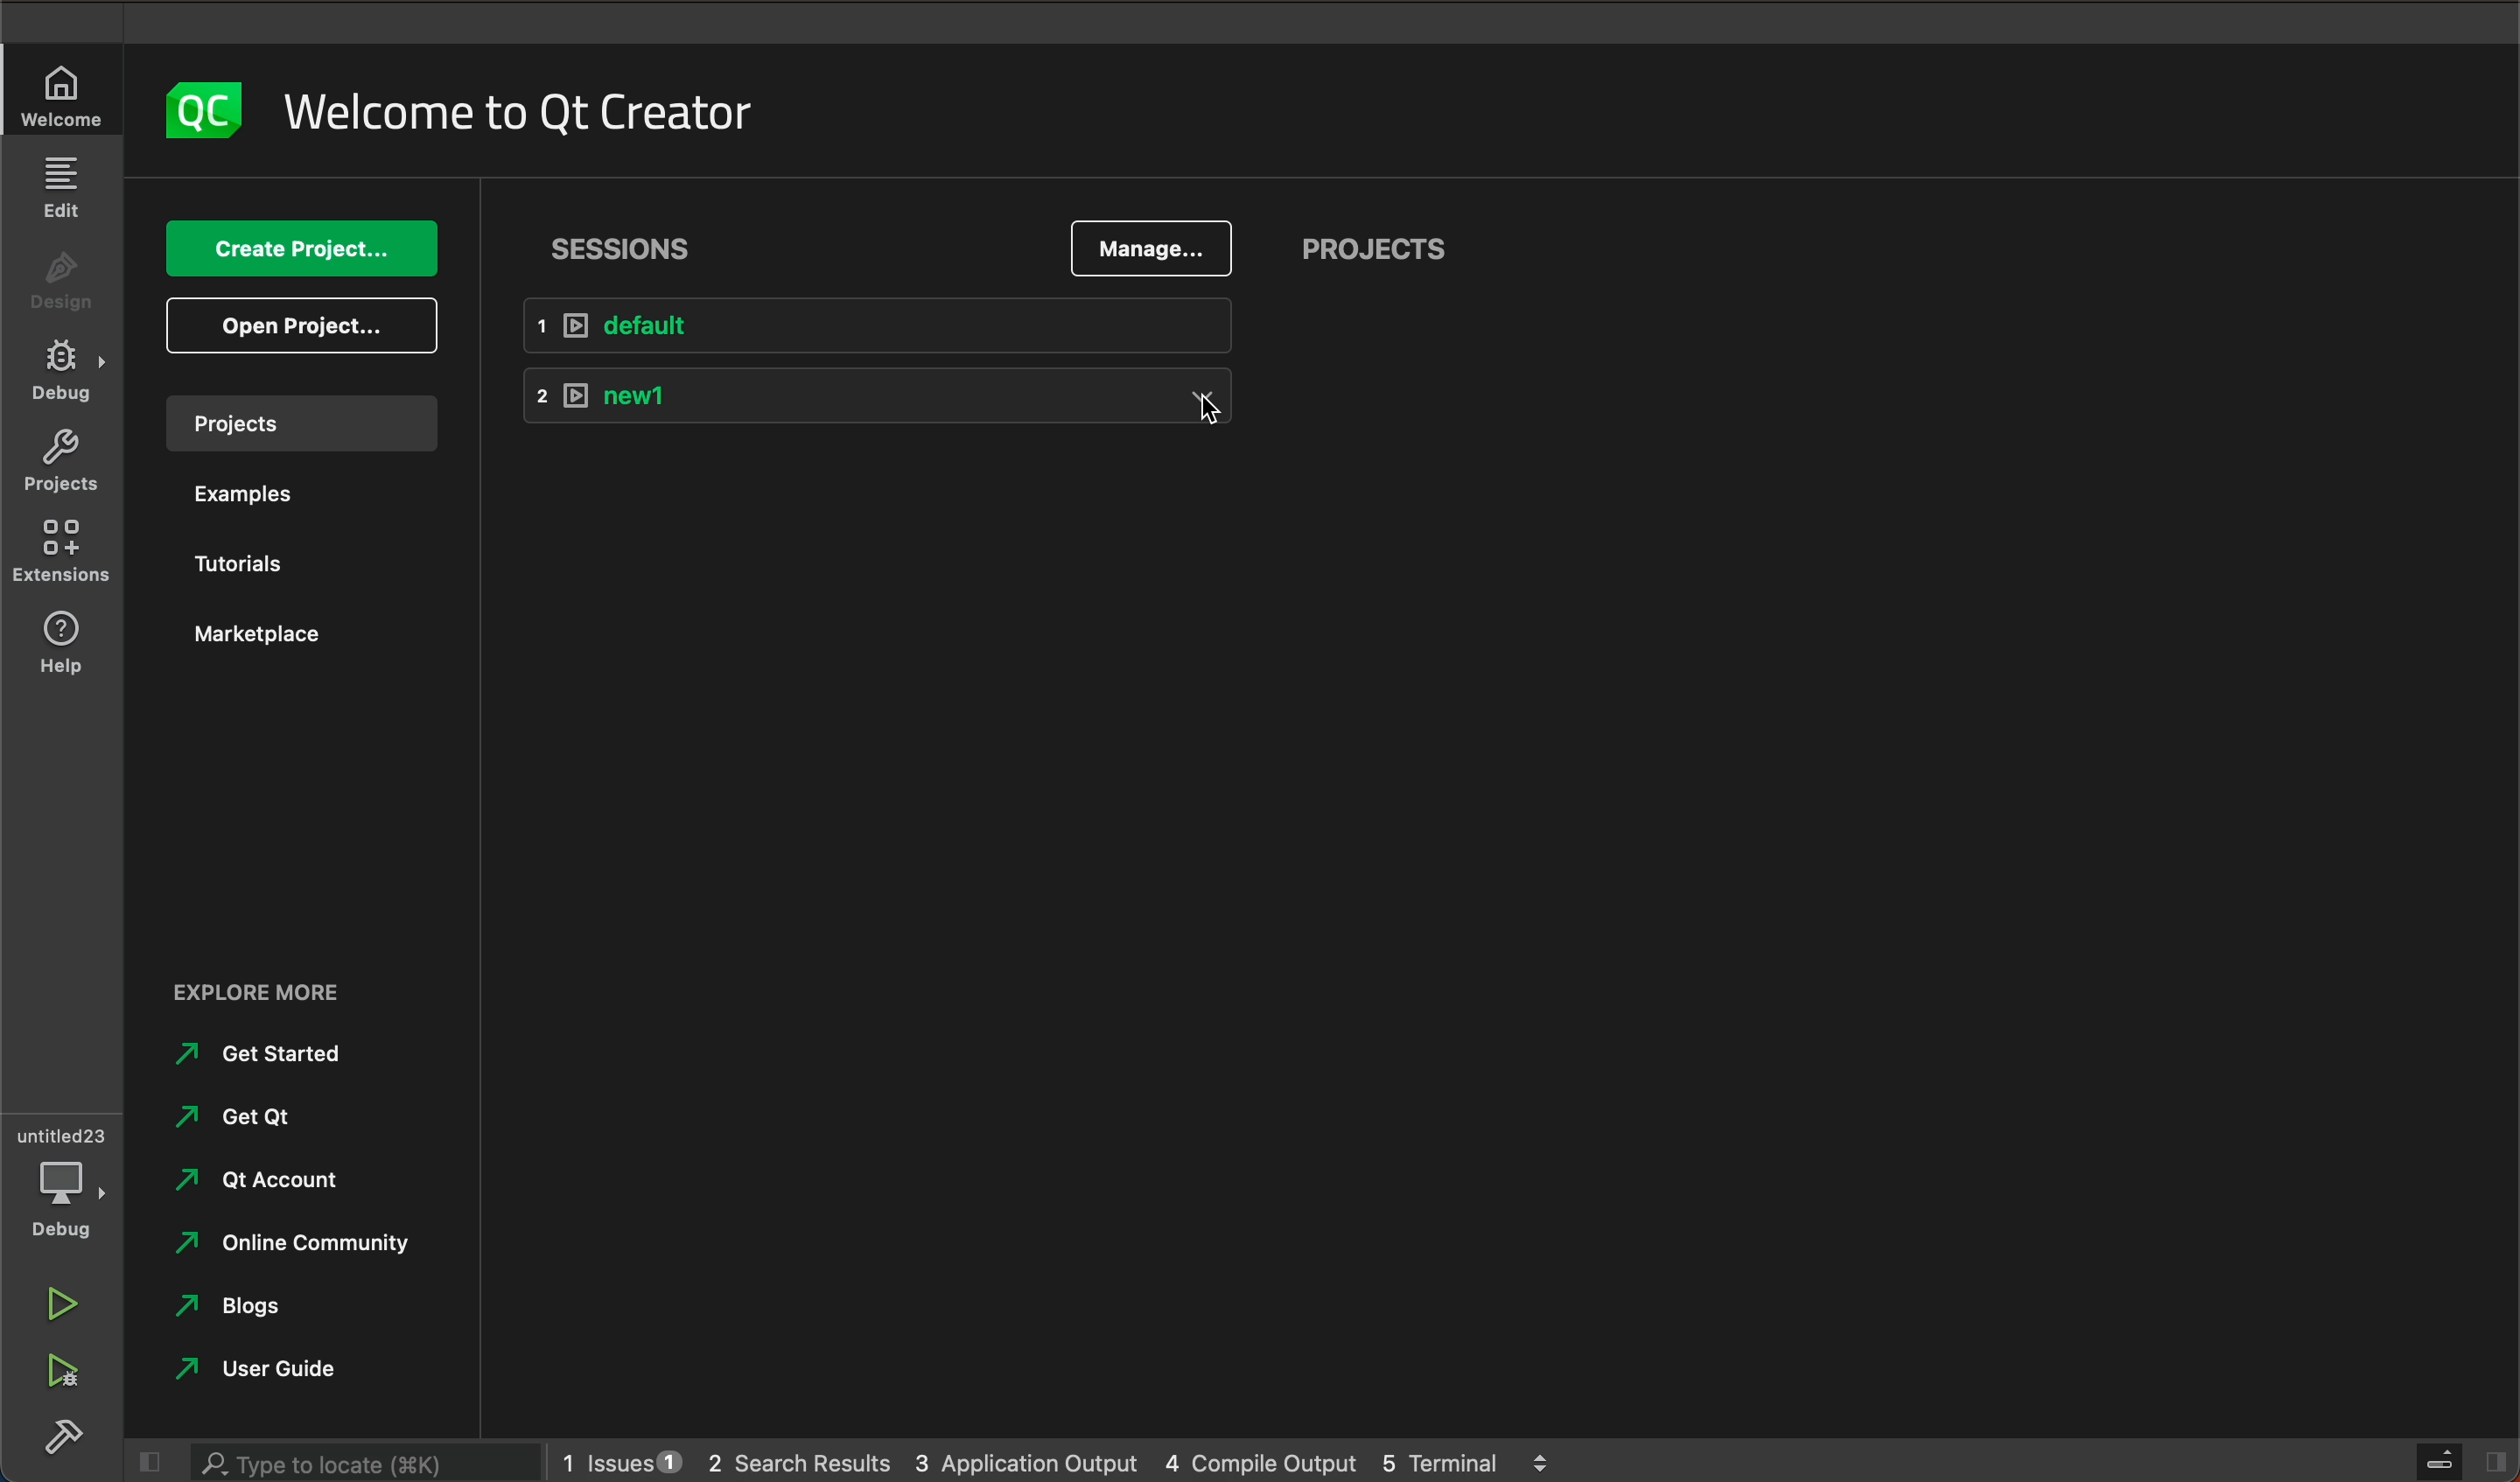 The image size is (2520, 1482). I want to click on welcome, so click(64, 95).